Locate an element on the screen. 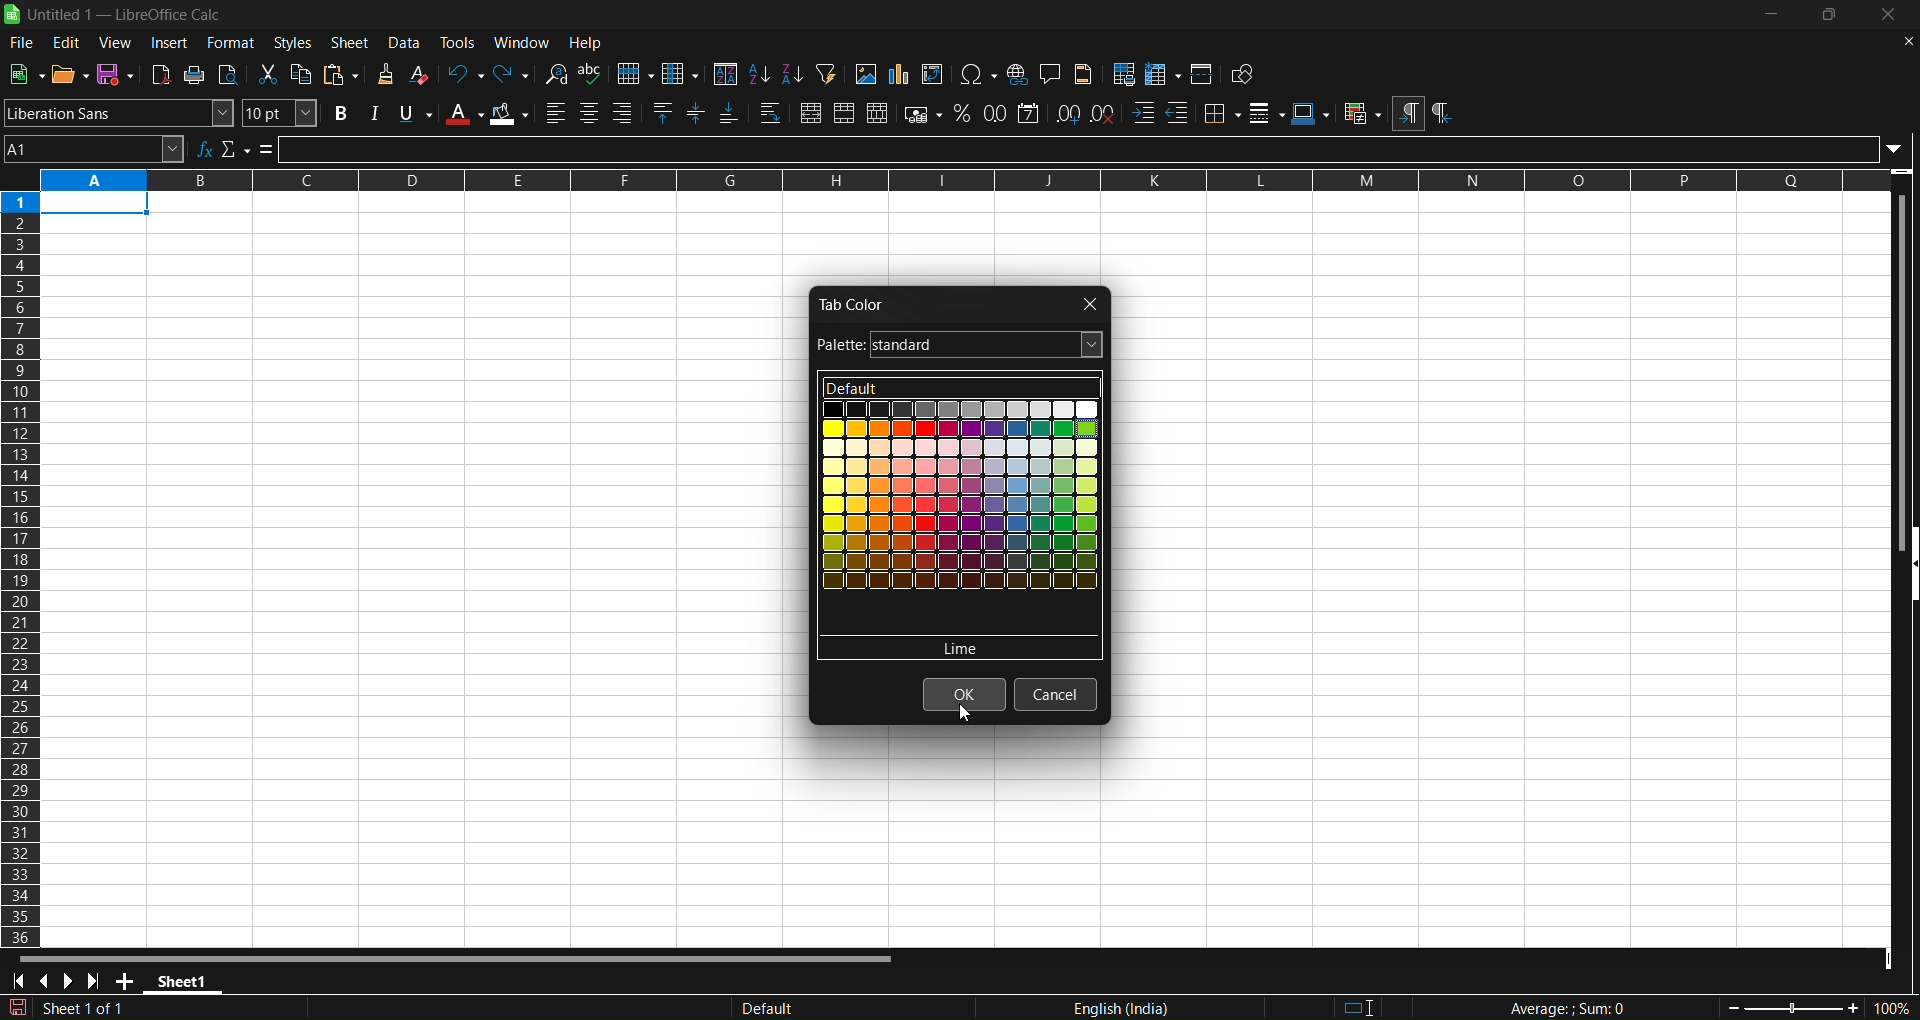  add decimal place is located at coordinates (1070, 112).